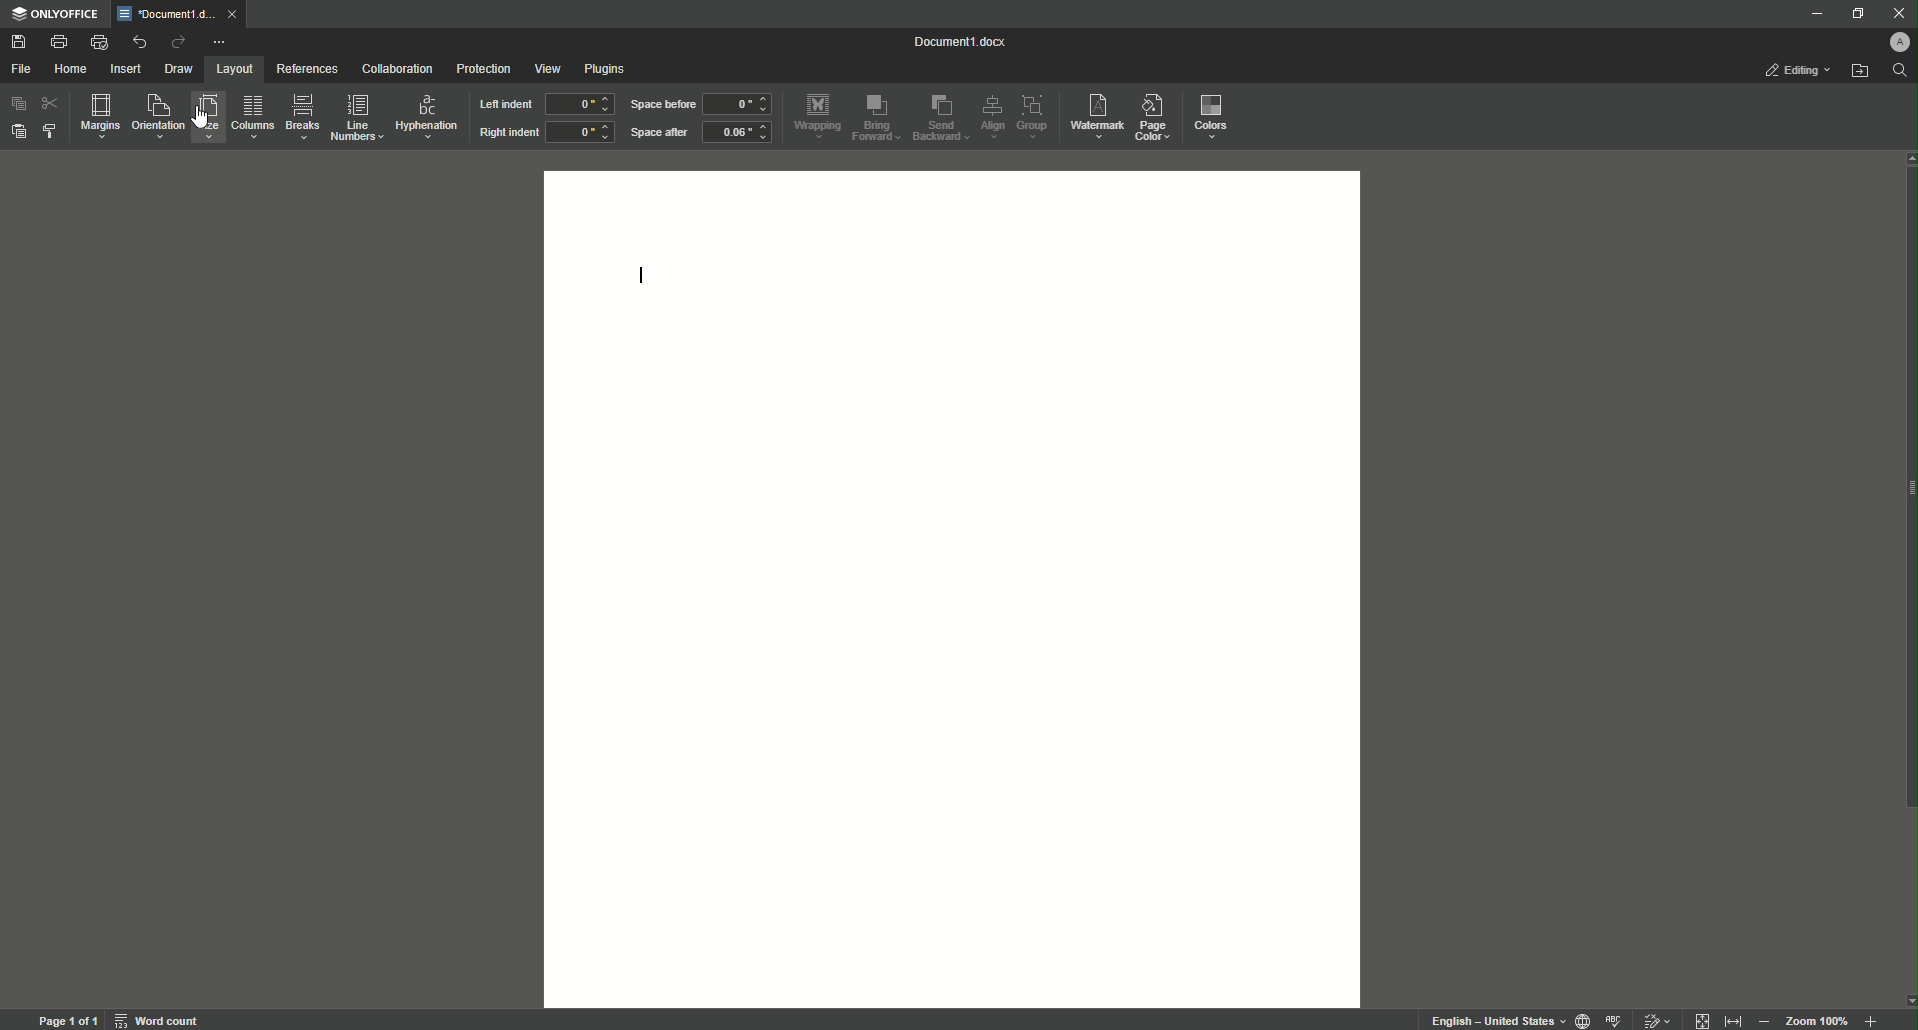 This screenshot has height=1030, width=1918. What do you see at coordinates (20, 41) in the screenshot?
I see `Save` at bounding box center [20, 41].